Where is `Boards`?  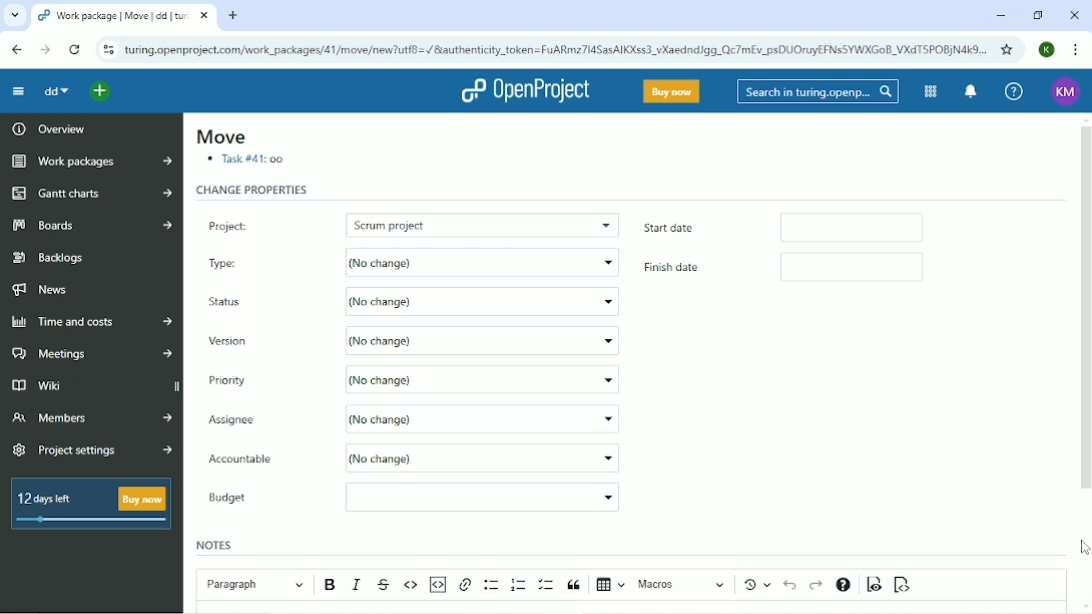
Boards is located at coordinates (93, 224).